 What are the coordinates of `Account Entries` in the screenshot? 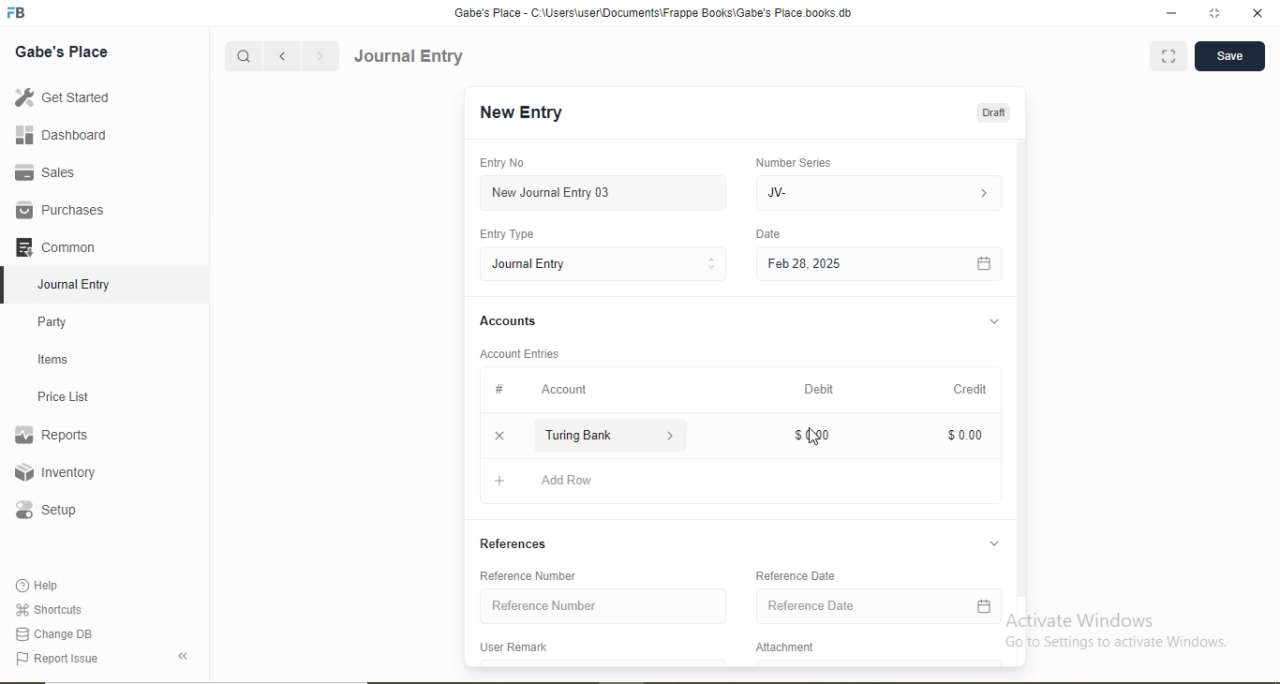 It's located at (518, 354).